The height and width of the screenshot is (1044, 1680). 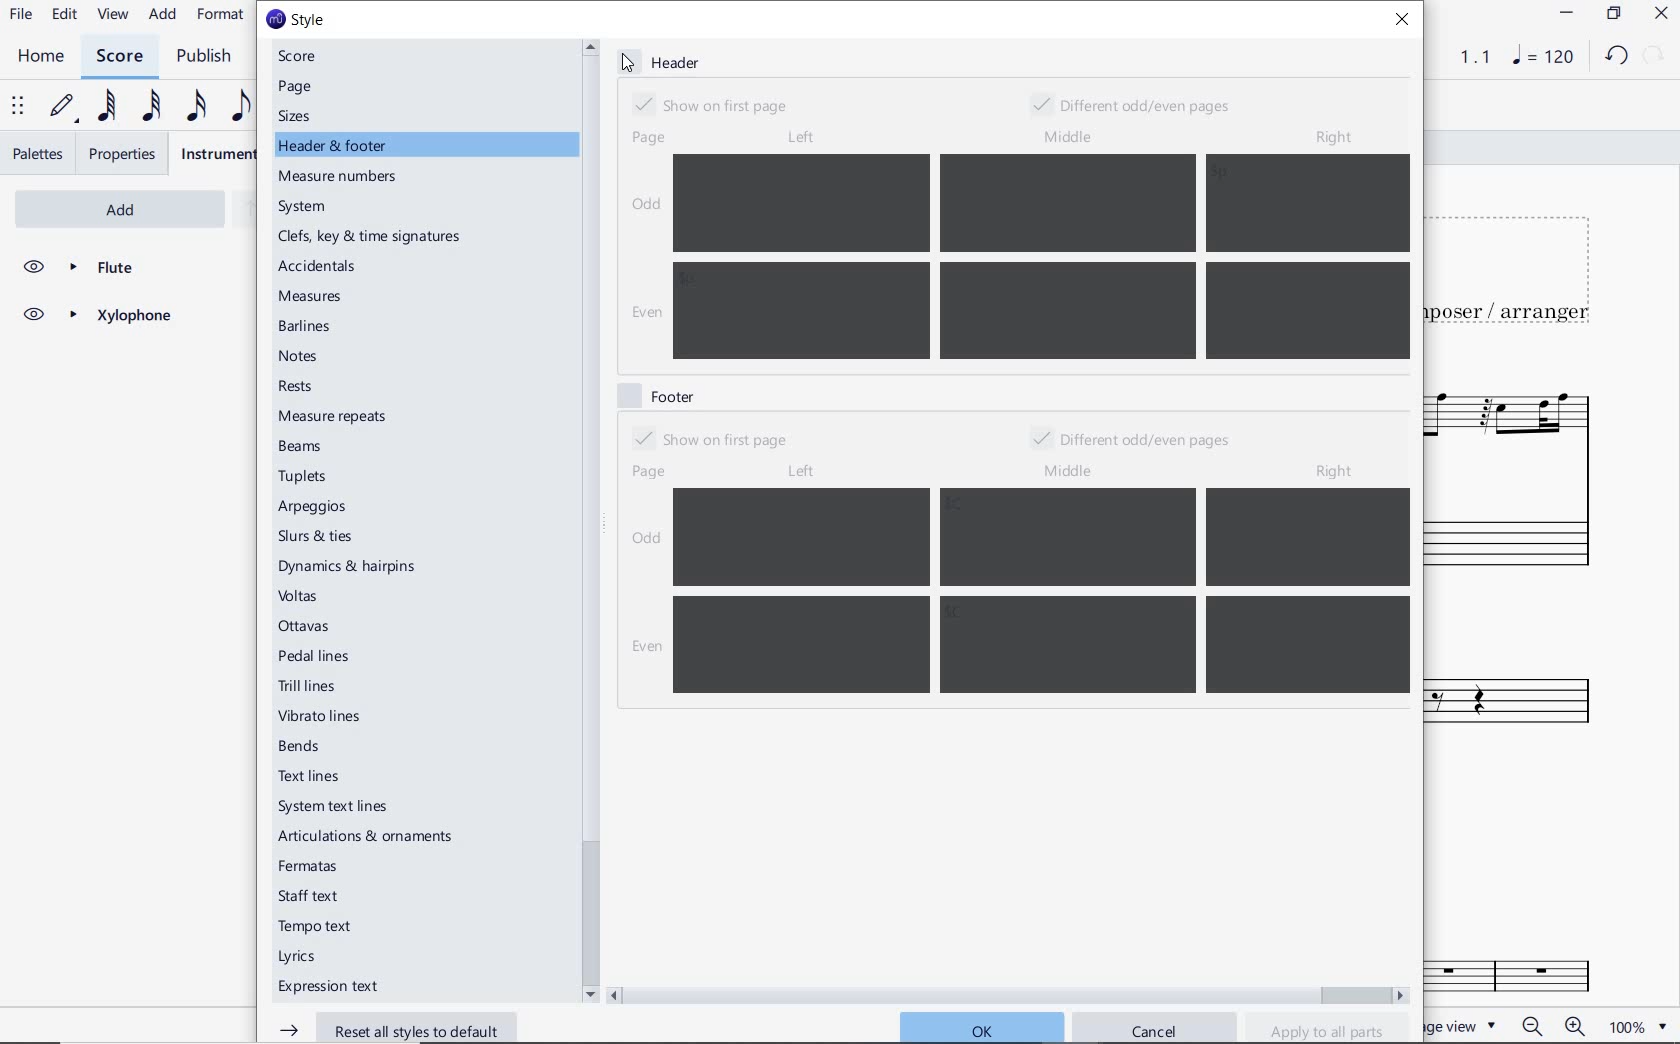 What do you see at coordinates (308, 328) in the screenshot?
I see `barlines` at bounding box center [308, 328].